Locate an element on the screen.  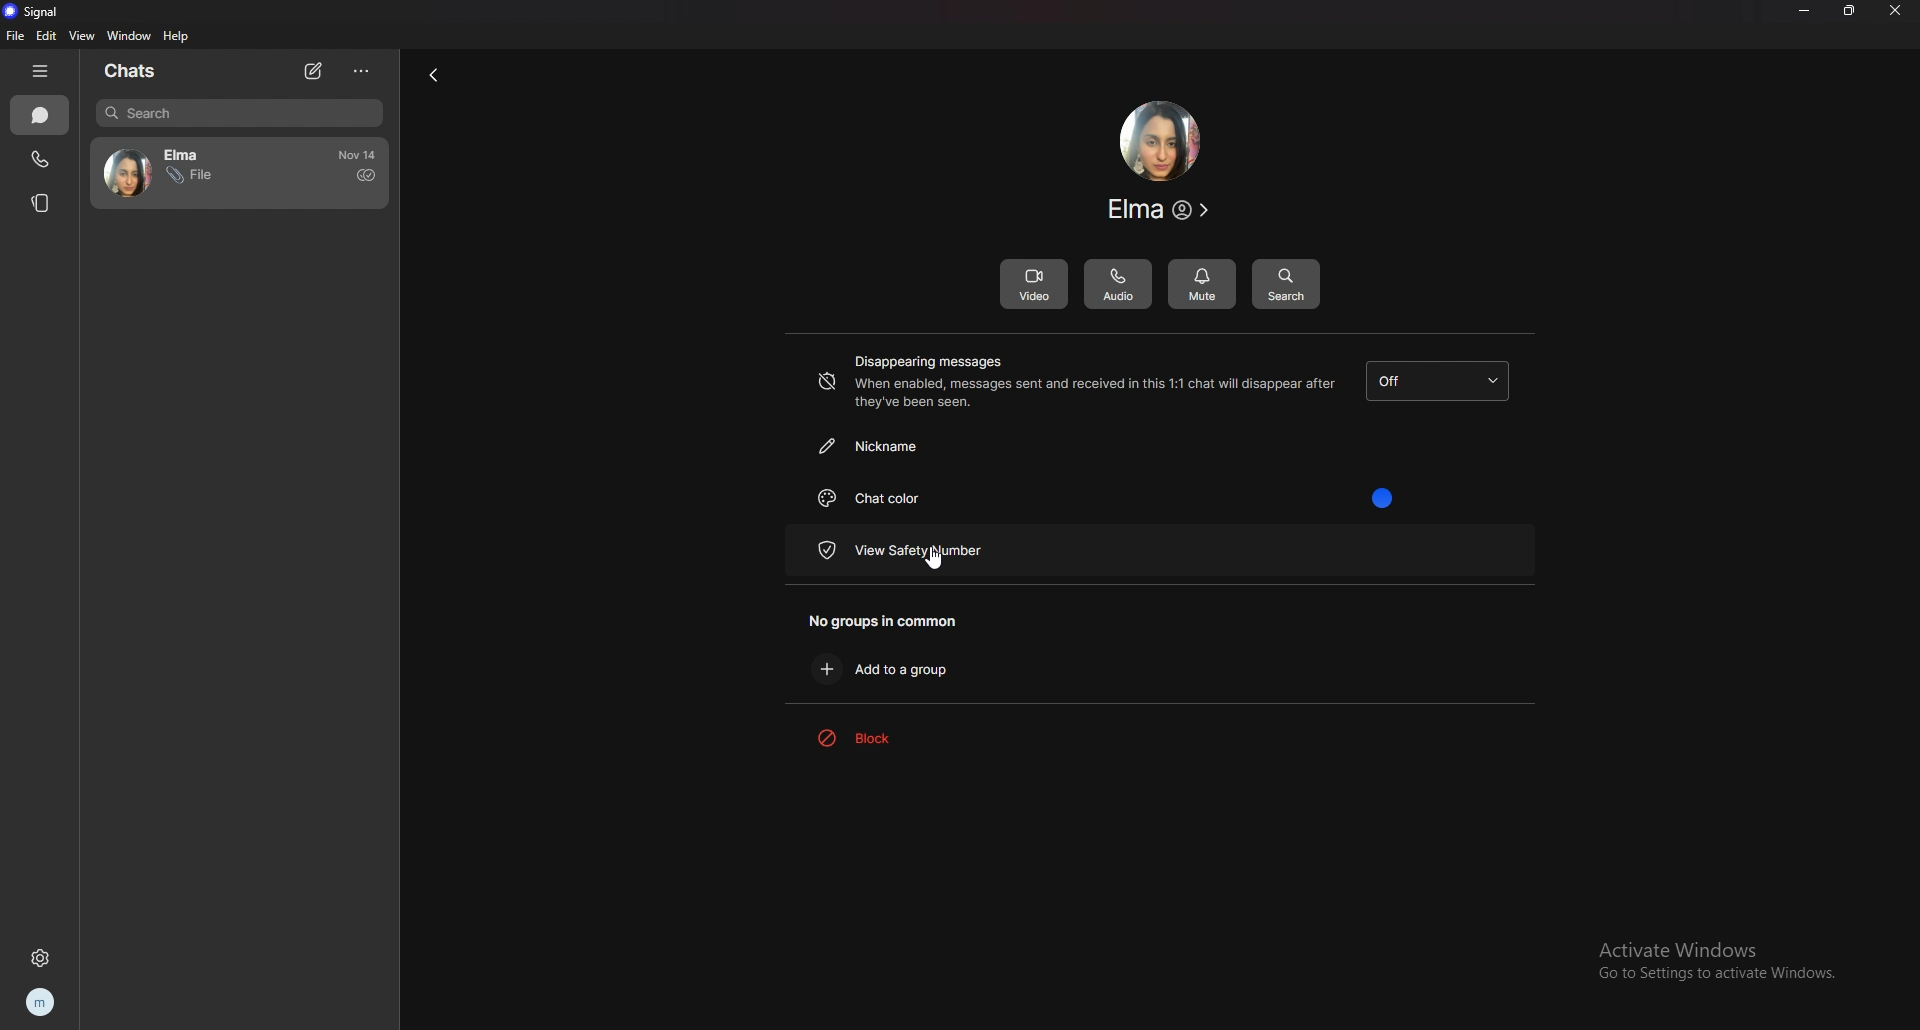
chat color is located at coordinates (1127, 498).